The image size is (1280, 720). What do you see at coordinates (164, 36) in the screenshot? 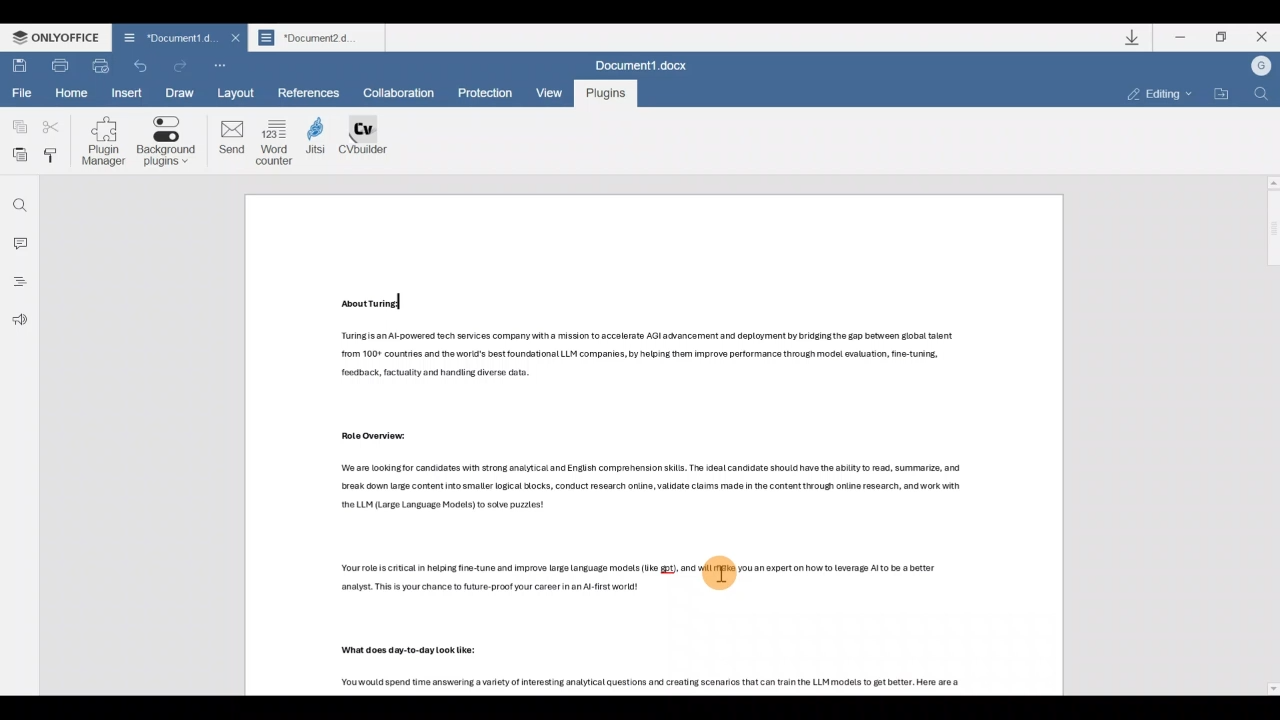
I see `Document1 d.` at bounding box center [164, 36].